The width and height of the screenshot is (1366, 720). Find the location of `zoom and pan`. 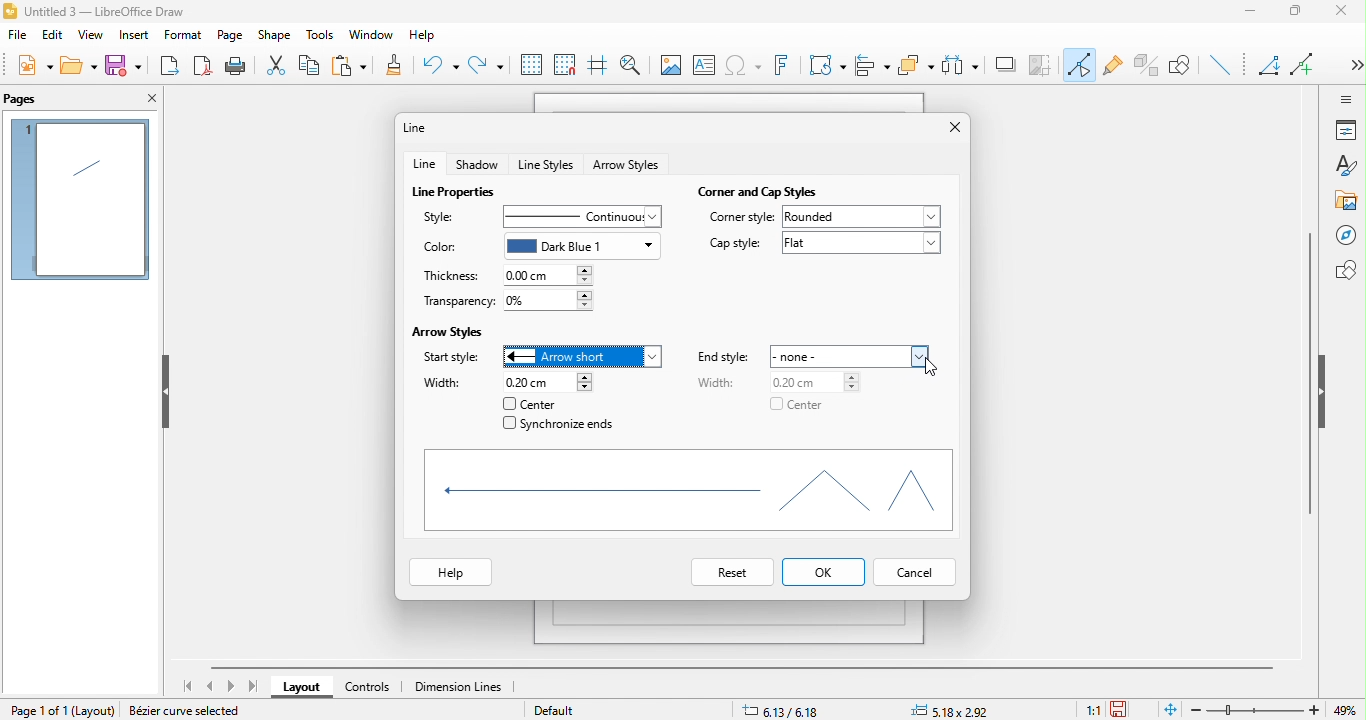

zoom and pan is located at coordinates (630, 62).